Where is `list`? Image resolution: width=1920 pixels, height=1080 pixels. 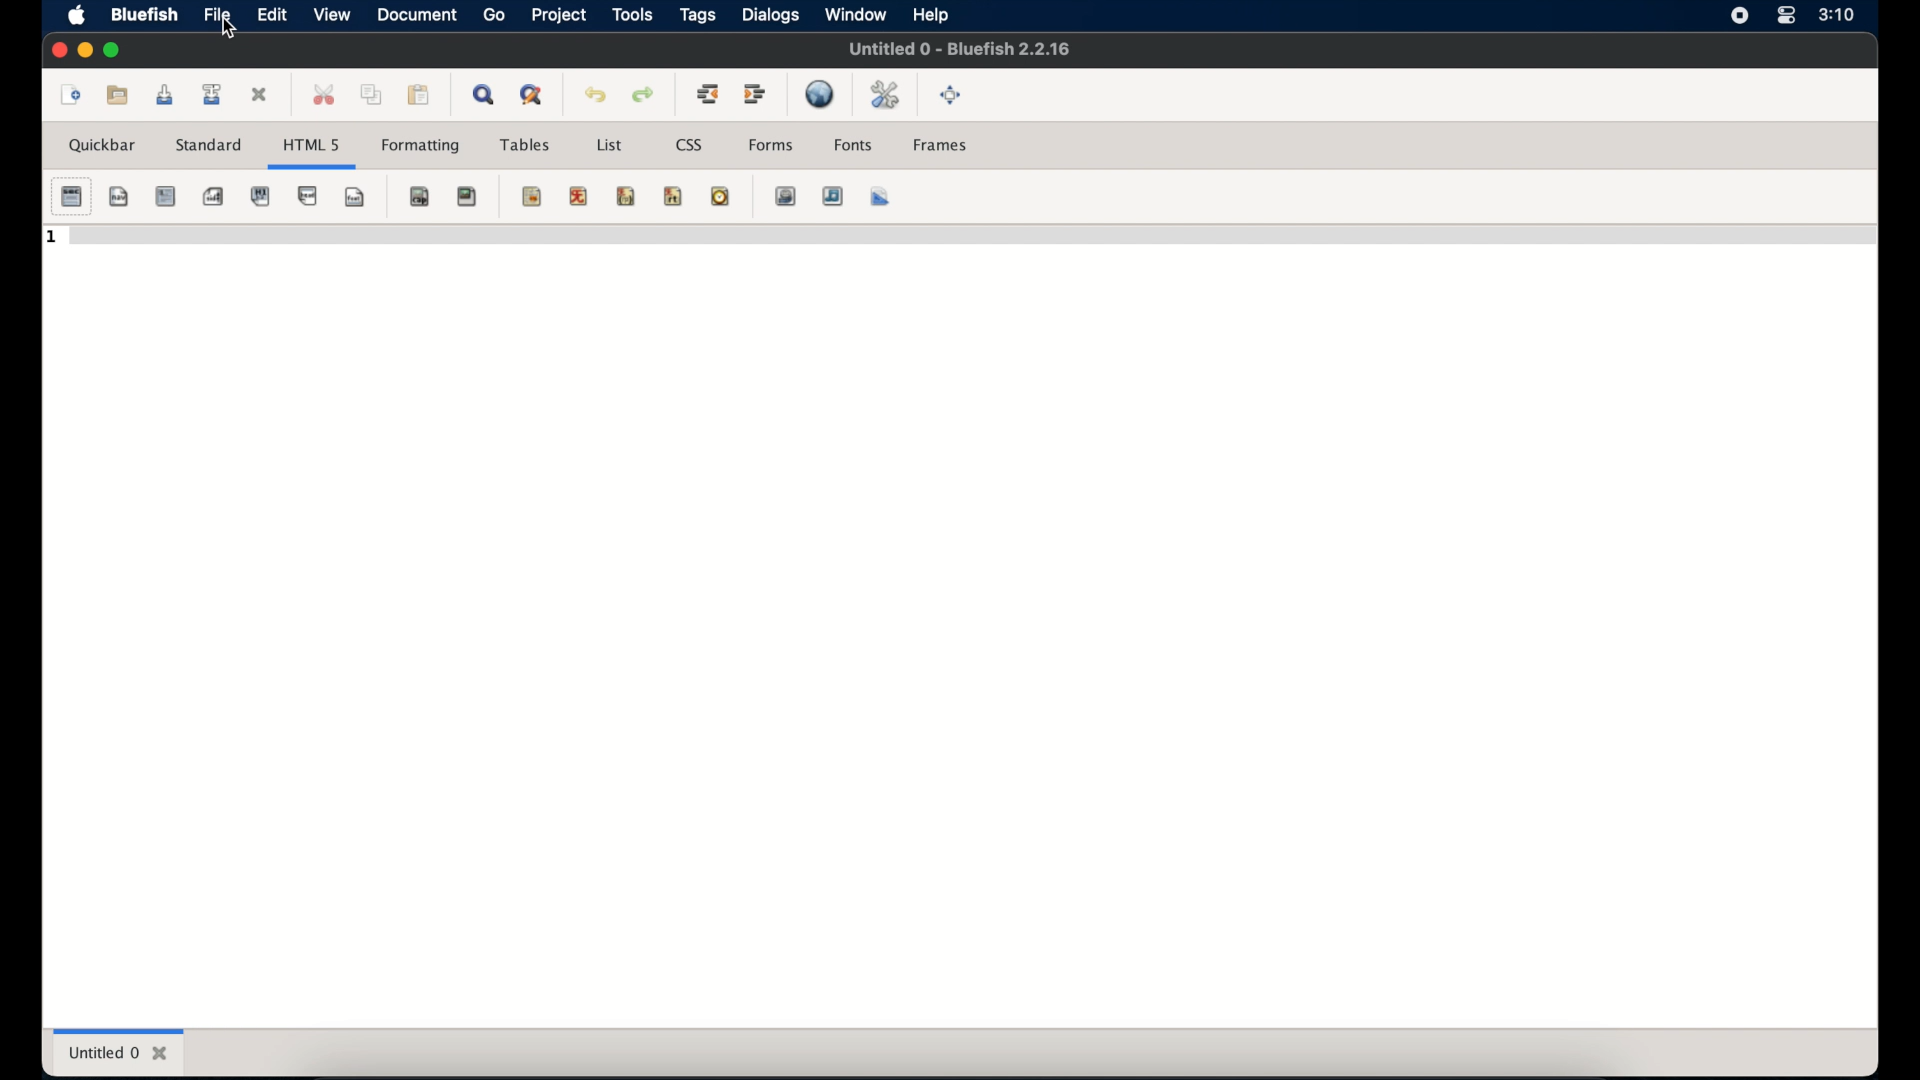
list is located at coordinates (609, 145).